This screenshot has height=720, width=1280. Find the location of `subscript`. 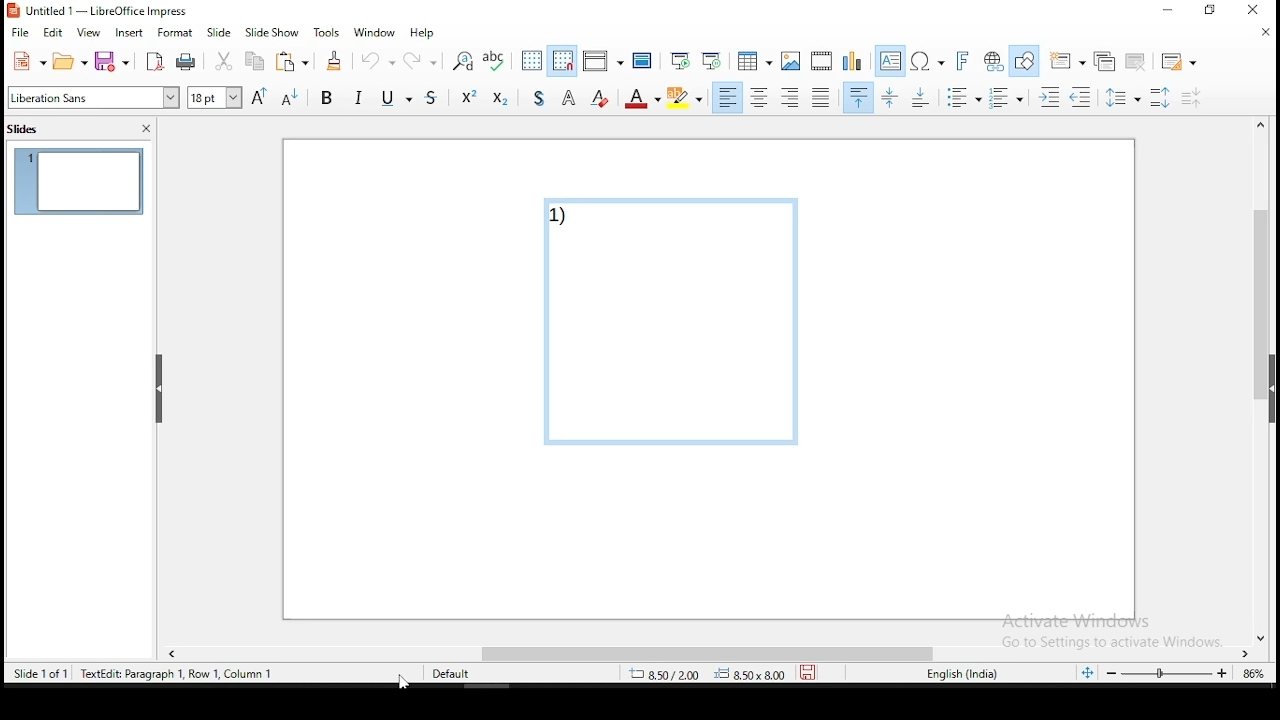

subscript is located at coordinates (502, 99).